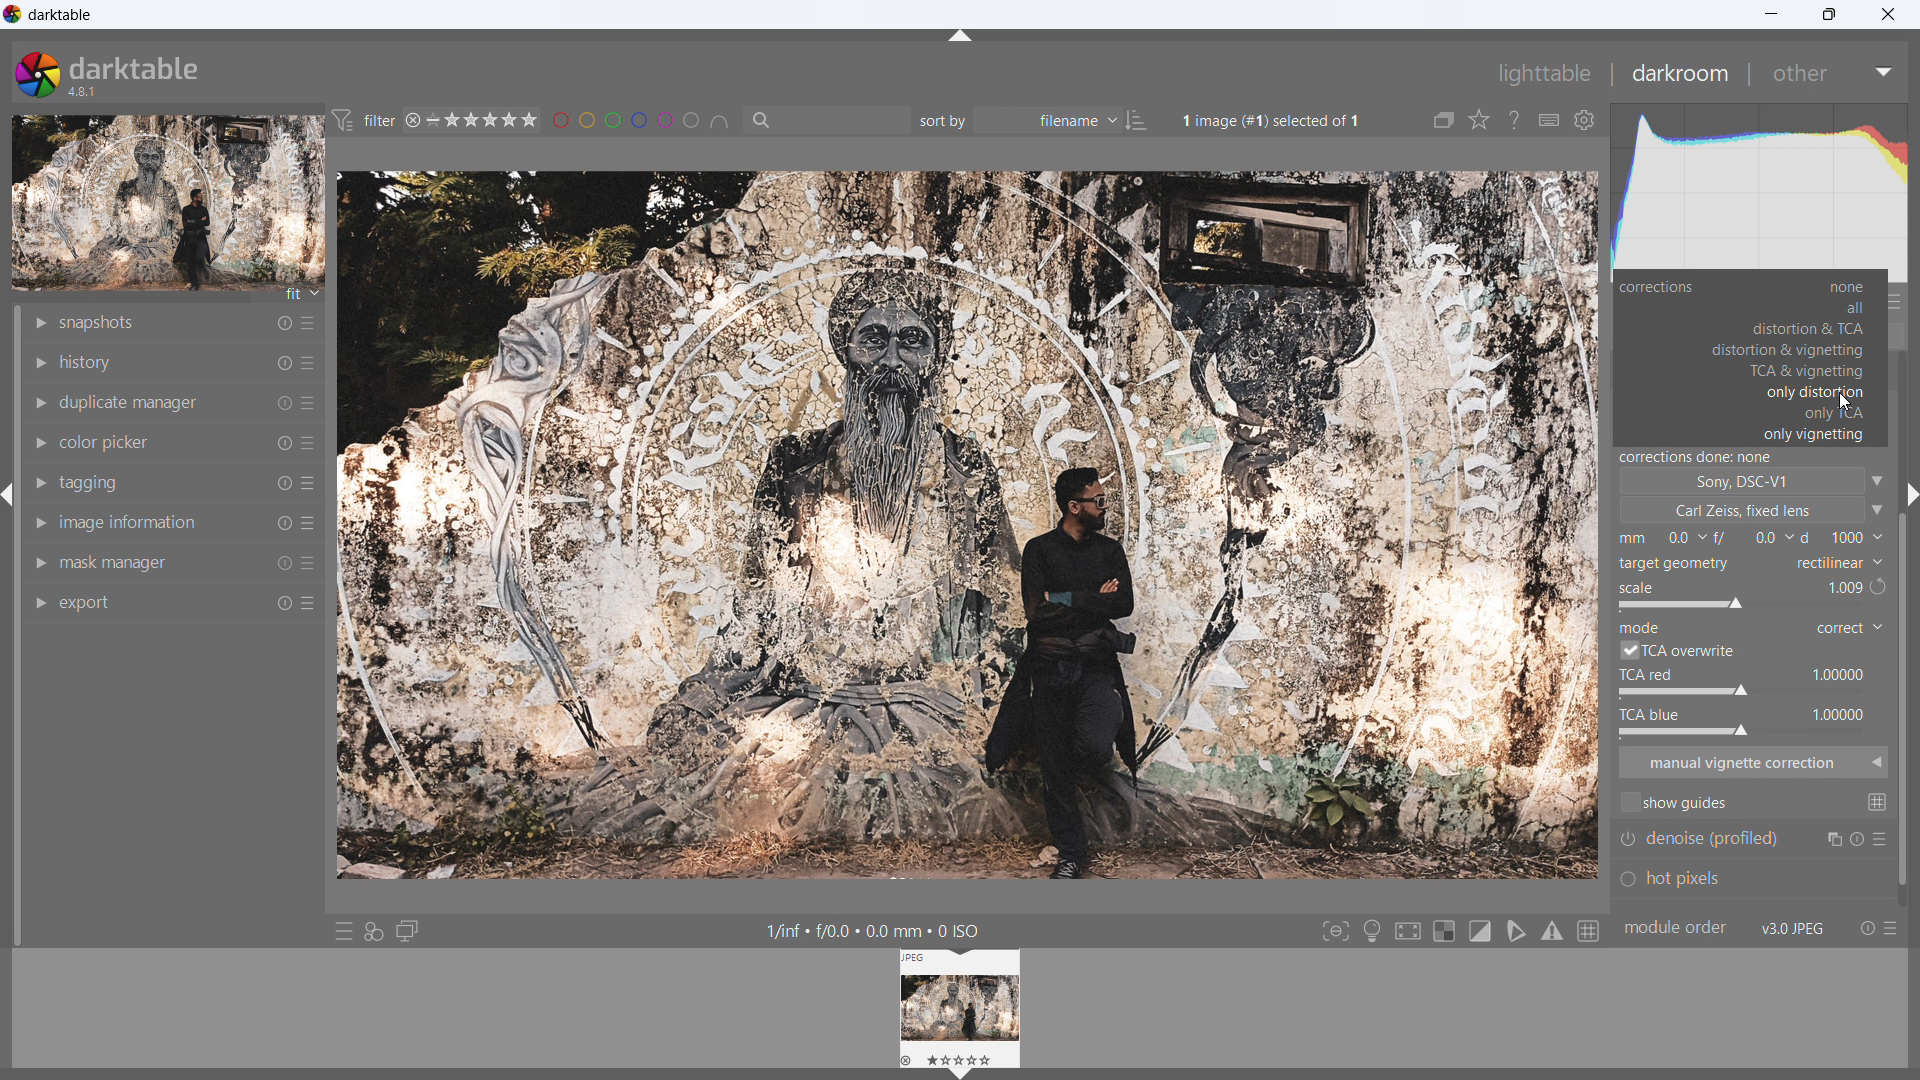 This screenshot has height=1080, width=1920. I want to click on presets, so click(1896, 929).